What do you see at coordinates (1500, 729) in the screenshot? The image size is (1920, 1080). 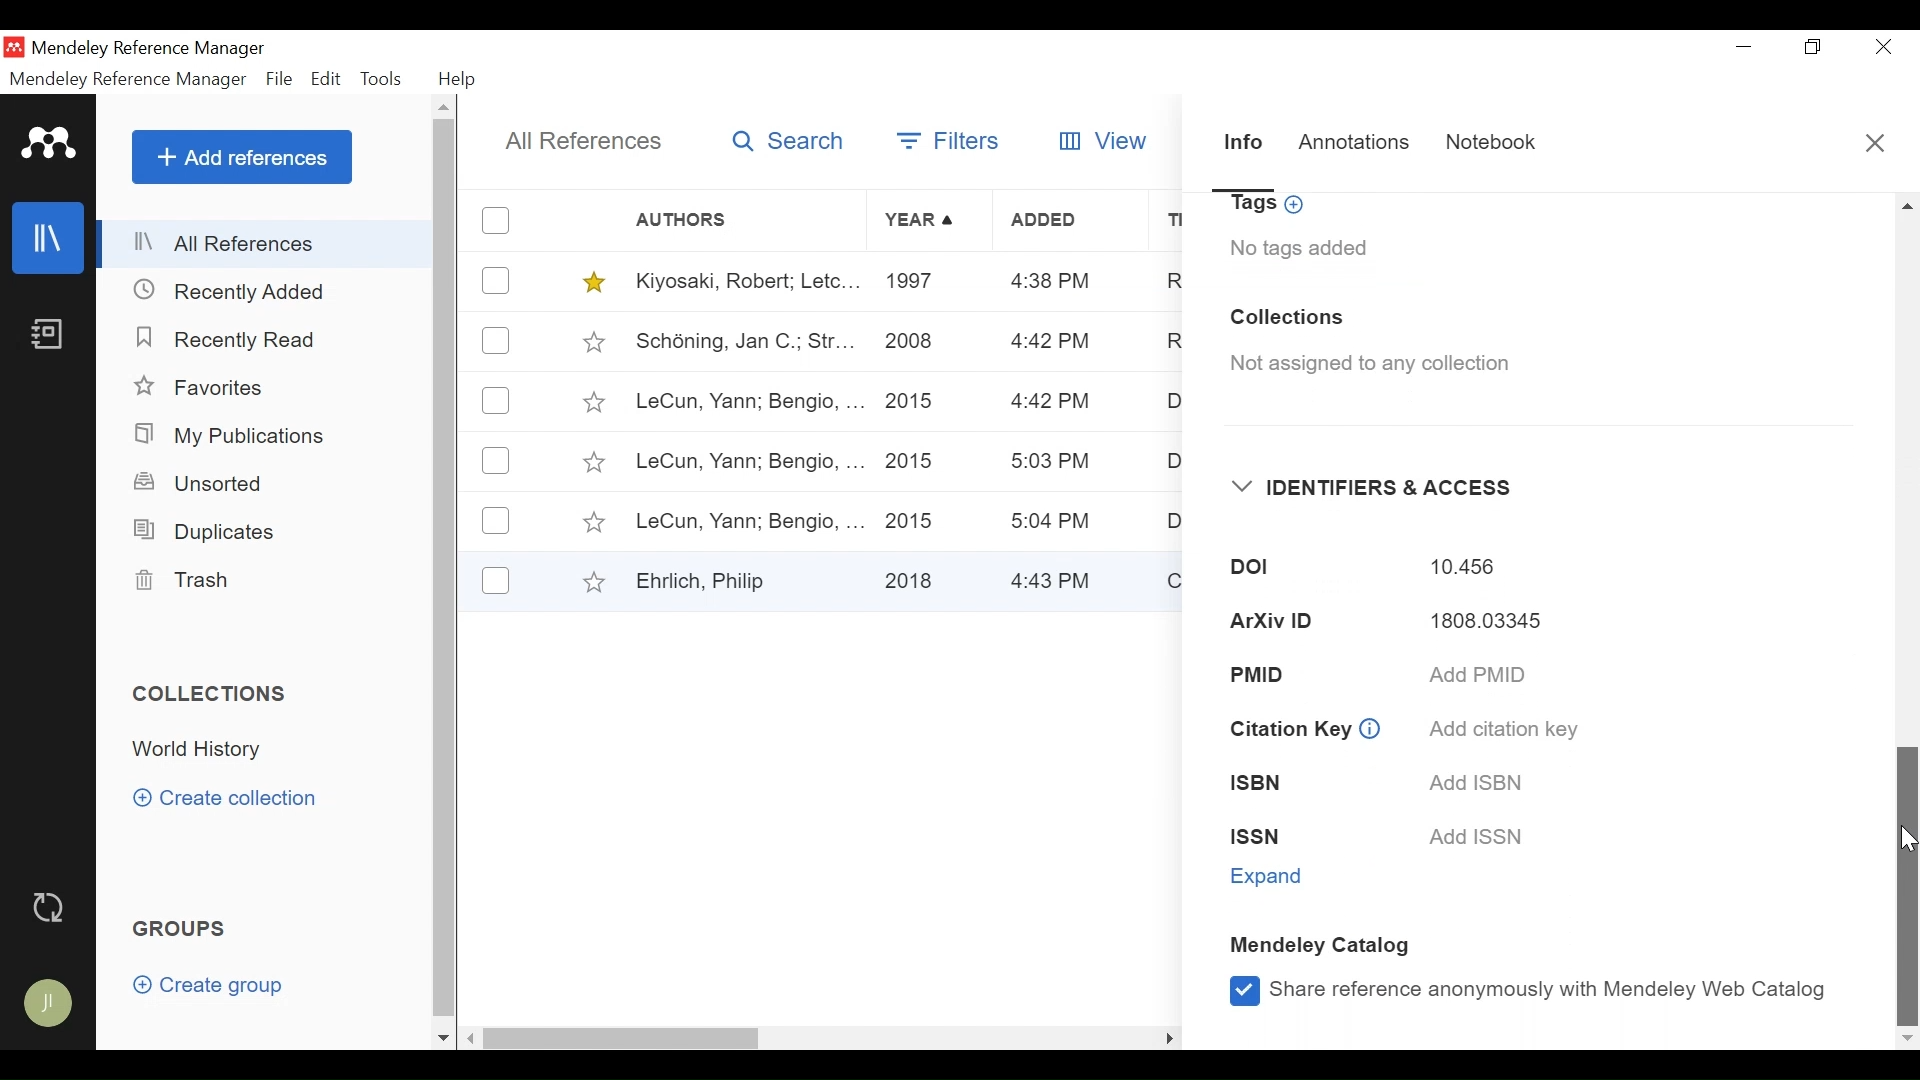 I see `Add citation key` at bounding box center [1500, 729].